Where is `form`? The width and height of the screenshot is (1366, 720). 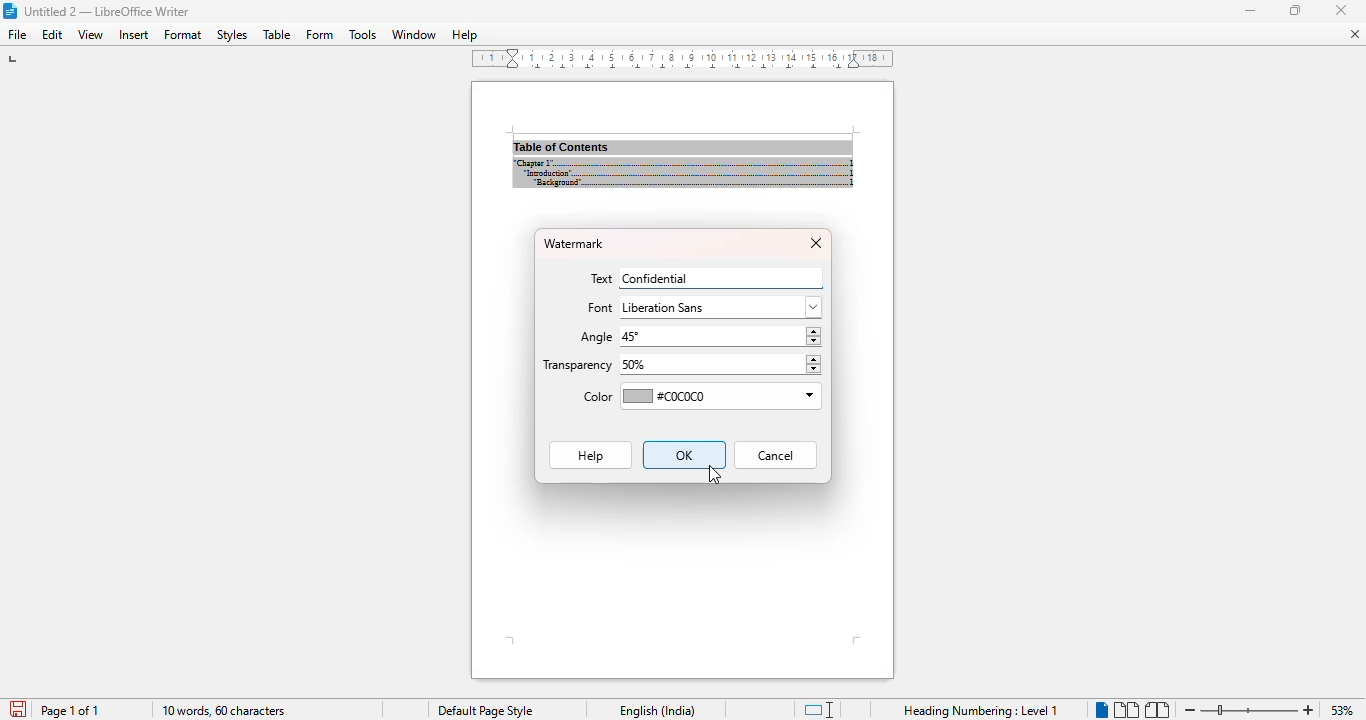 form is located at coordinates (319, 35).